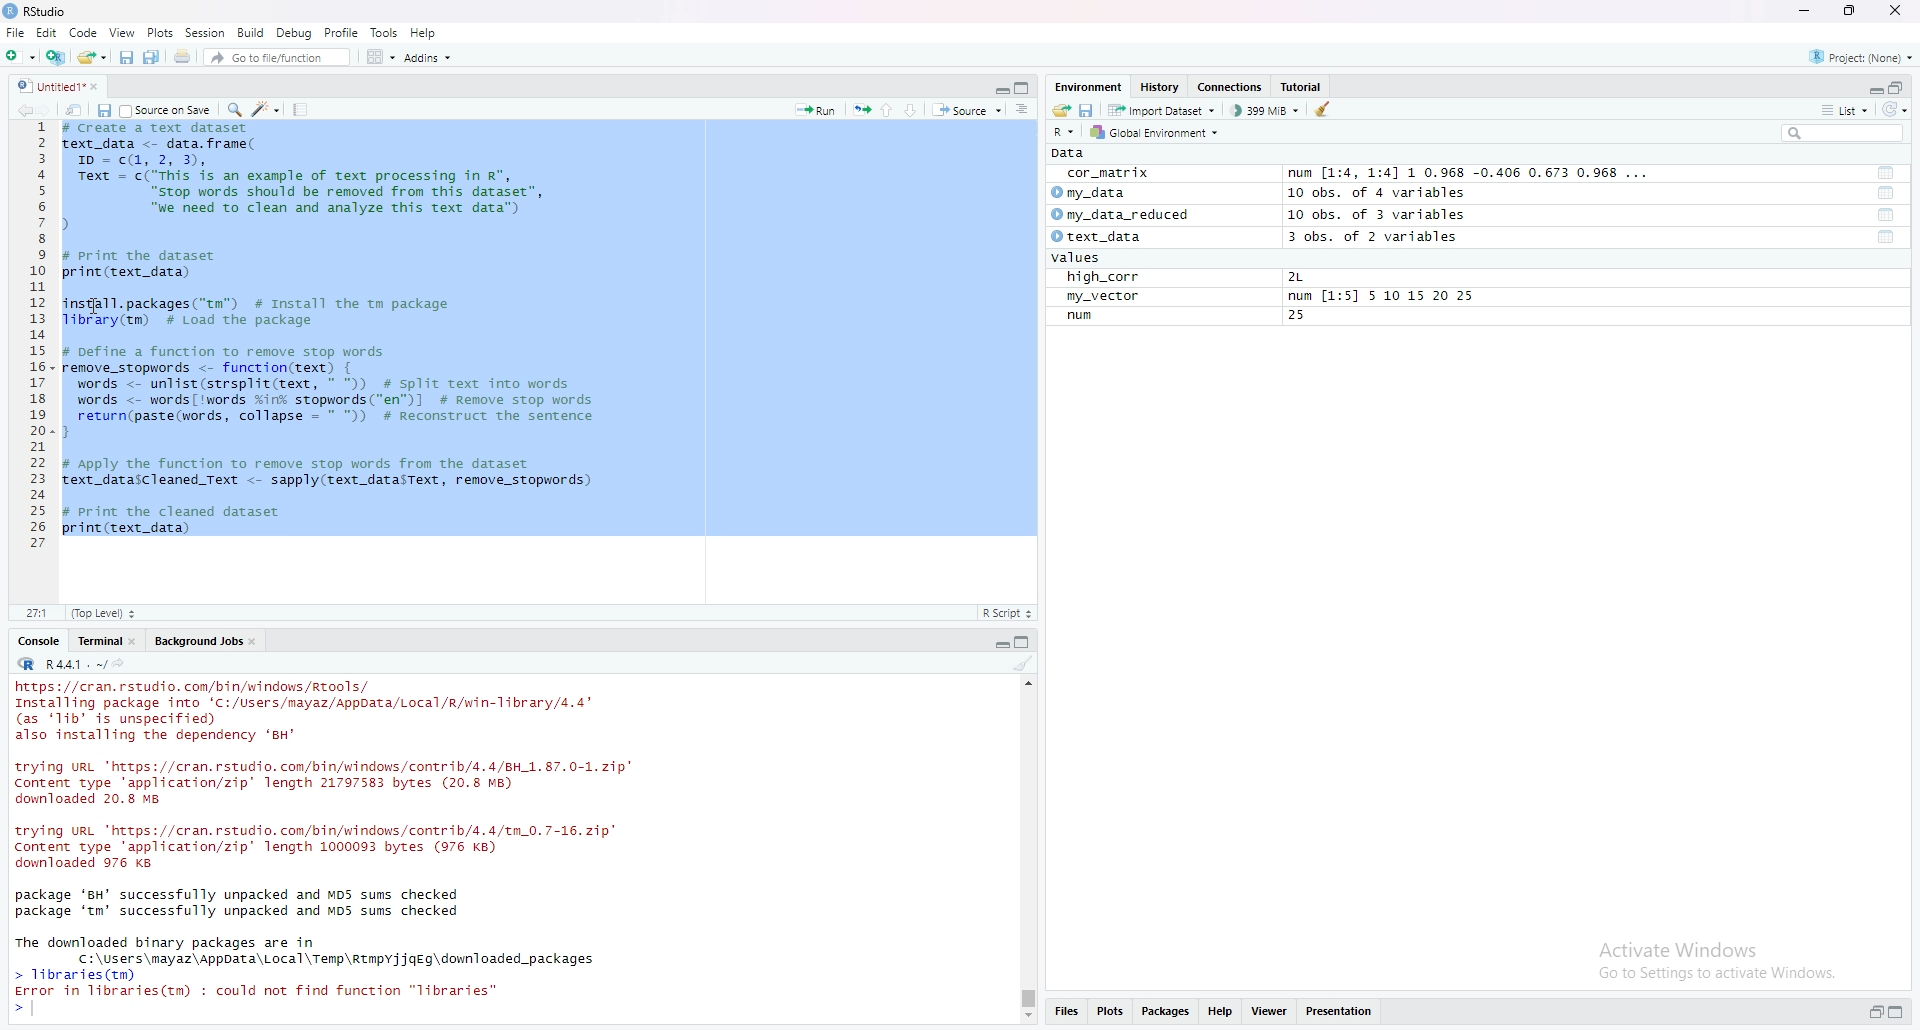  What do you see at coordinates (1001, 90) in the screenshot?
I see `expand` at bounding box center [1001, 90].